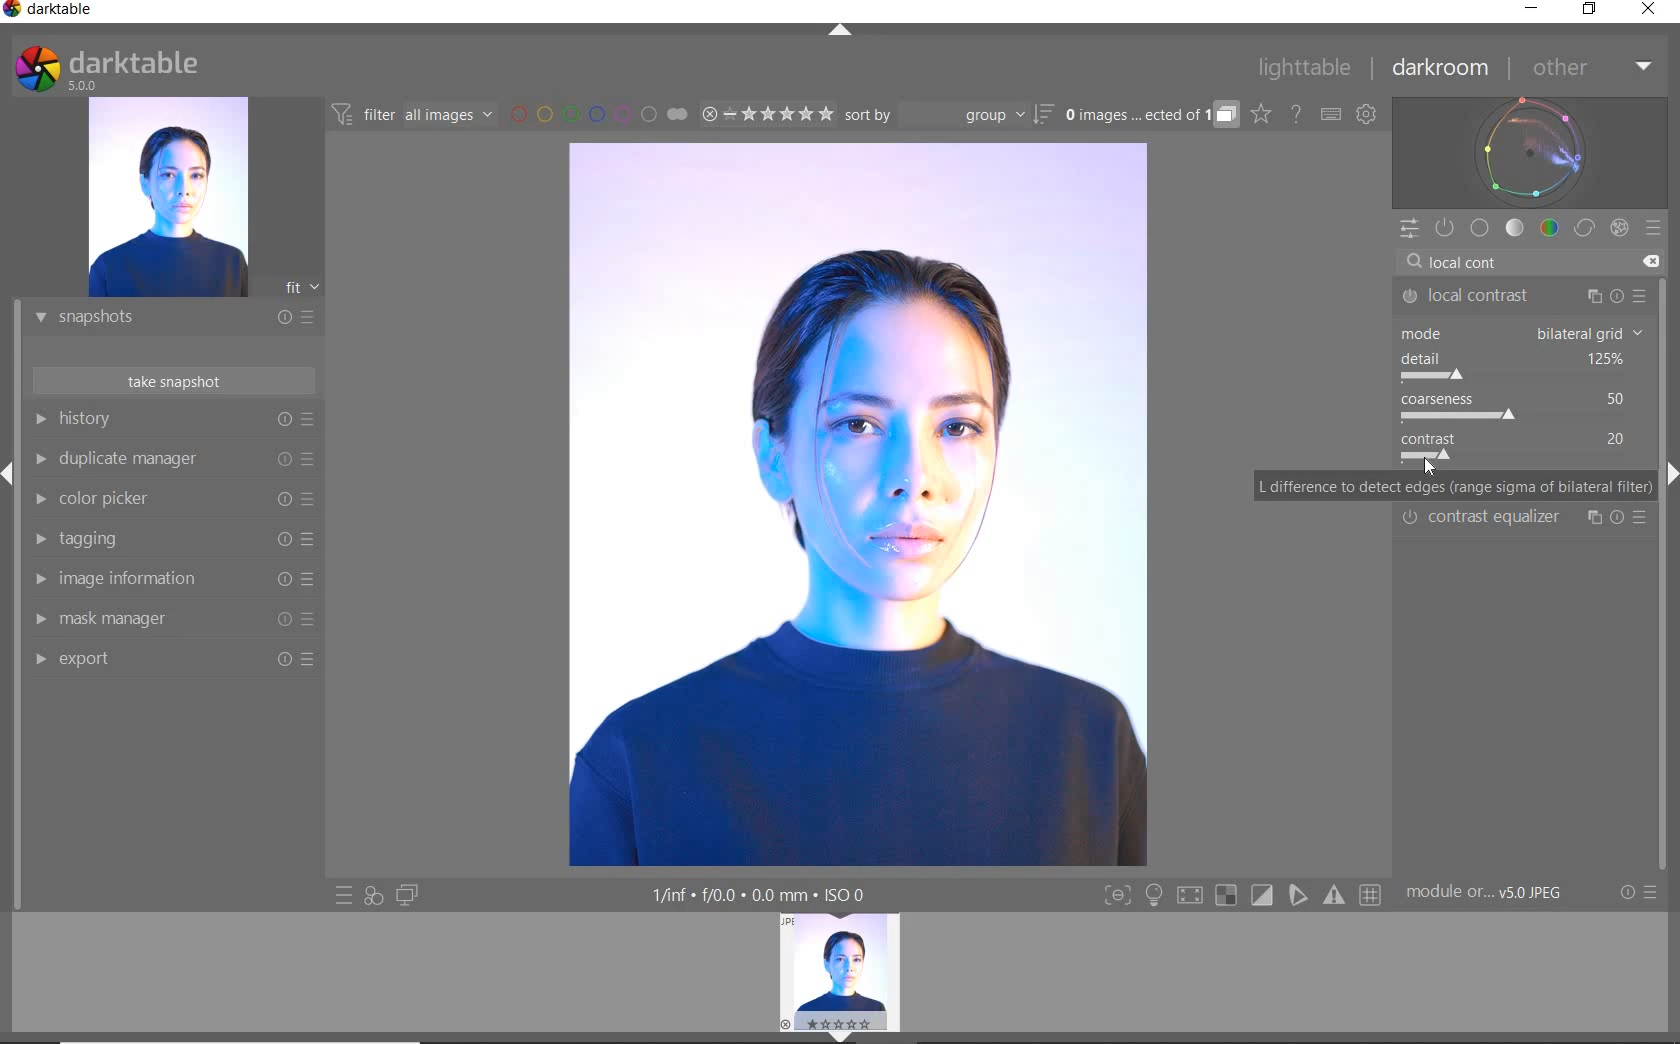 Image resolution: width=1680 pixels, height=1044 pixels. What do you see at coordinates (847, 1035) in the screenshot?
I see `EXPAND/COLLAPSE` at bounding box center [847, 1035].